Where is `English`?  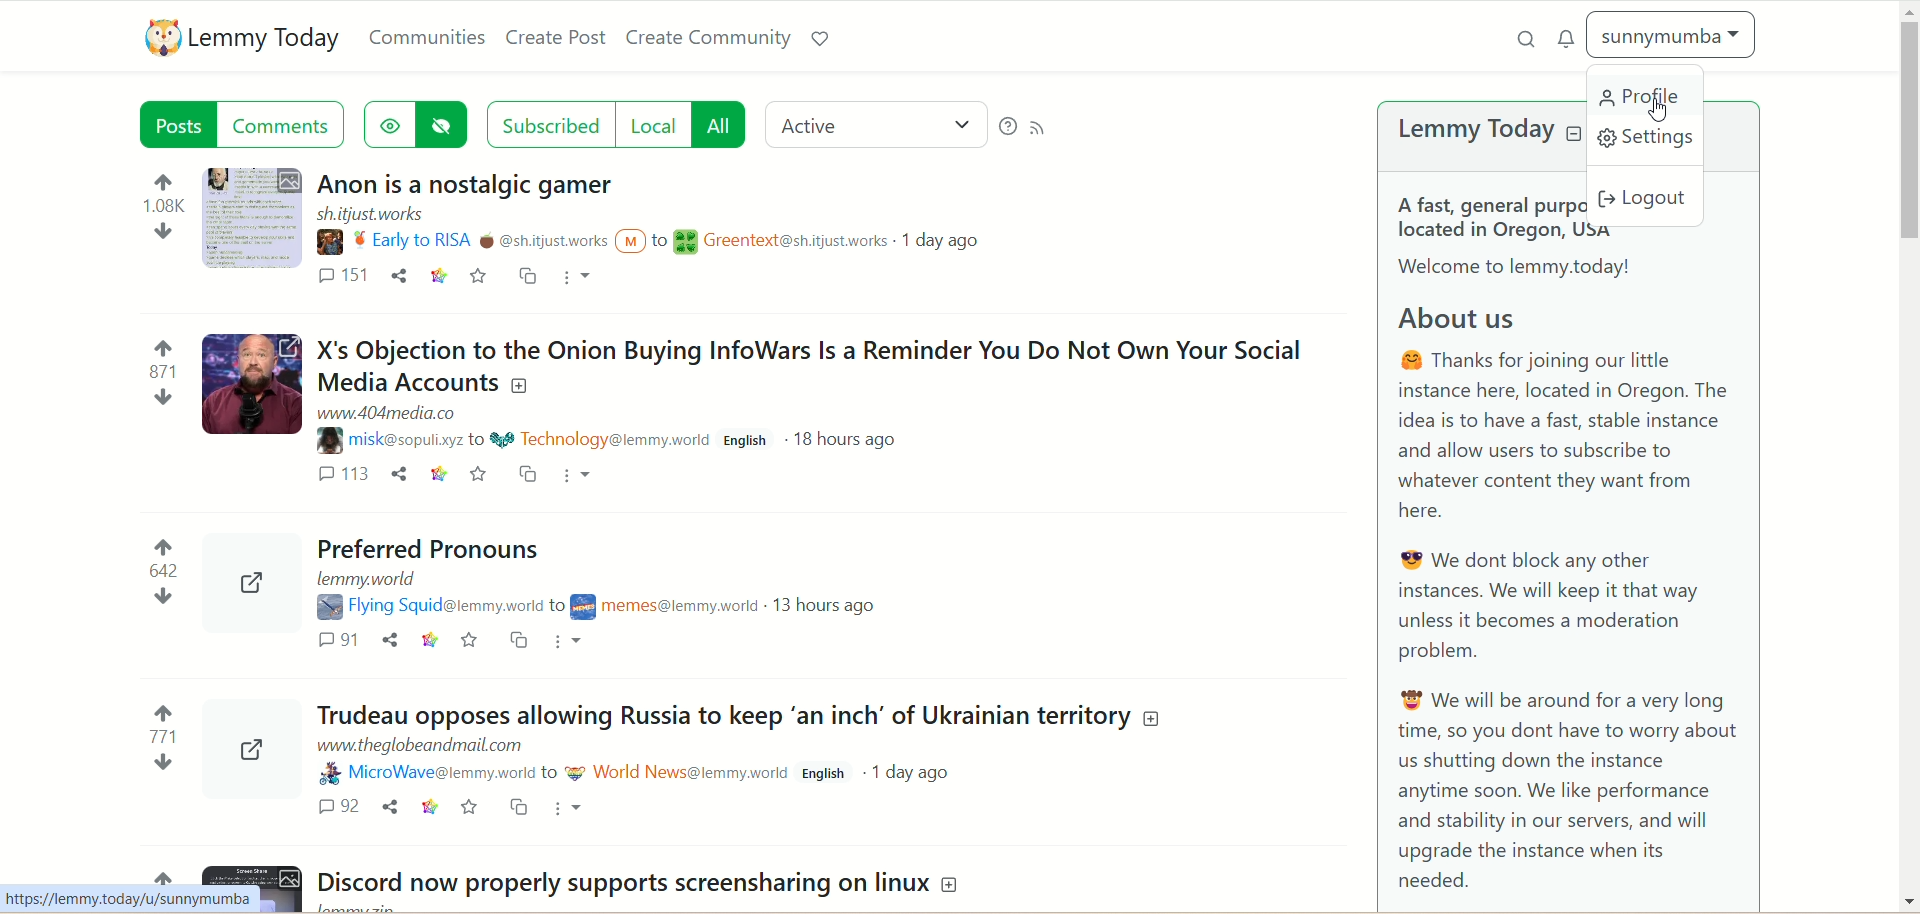 English is located at coordinates (821, 774).